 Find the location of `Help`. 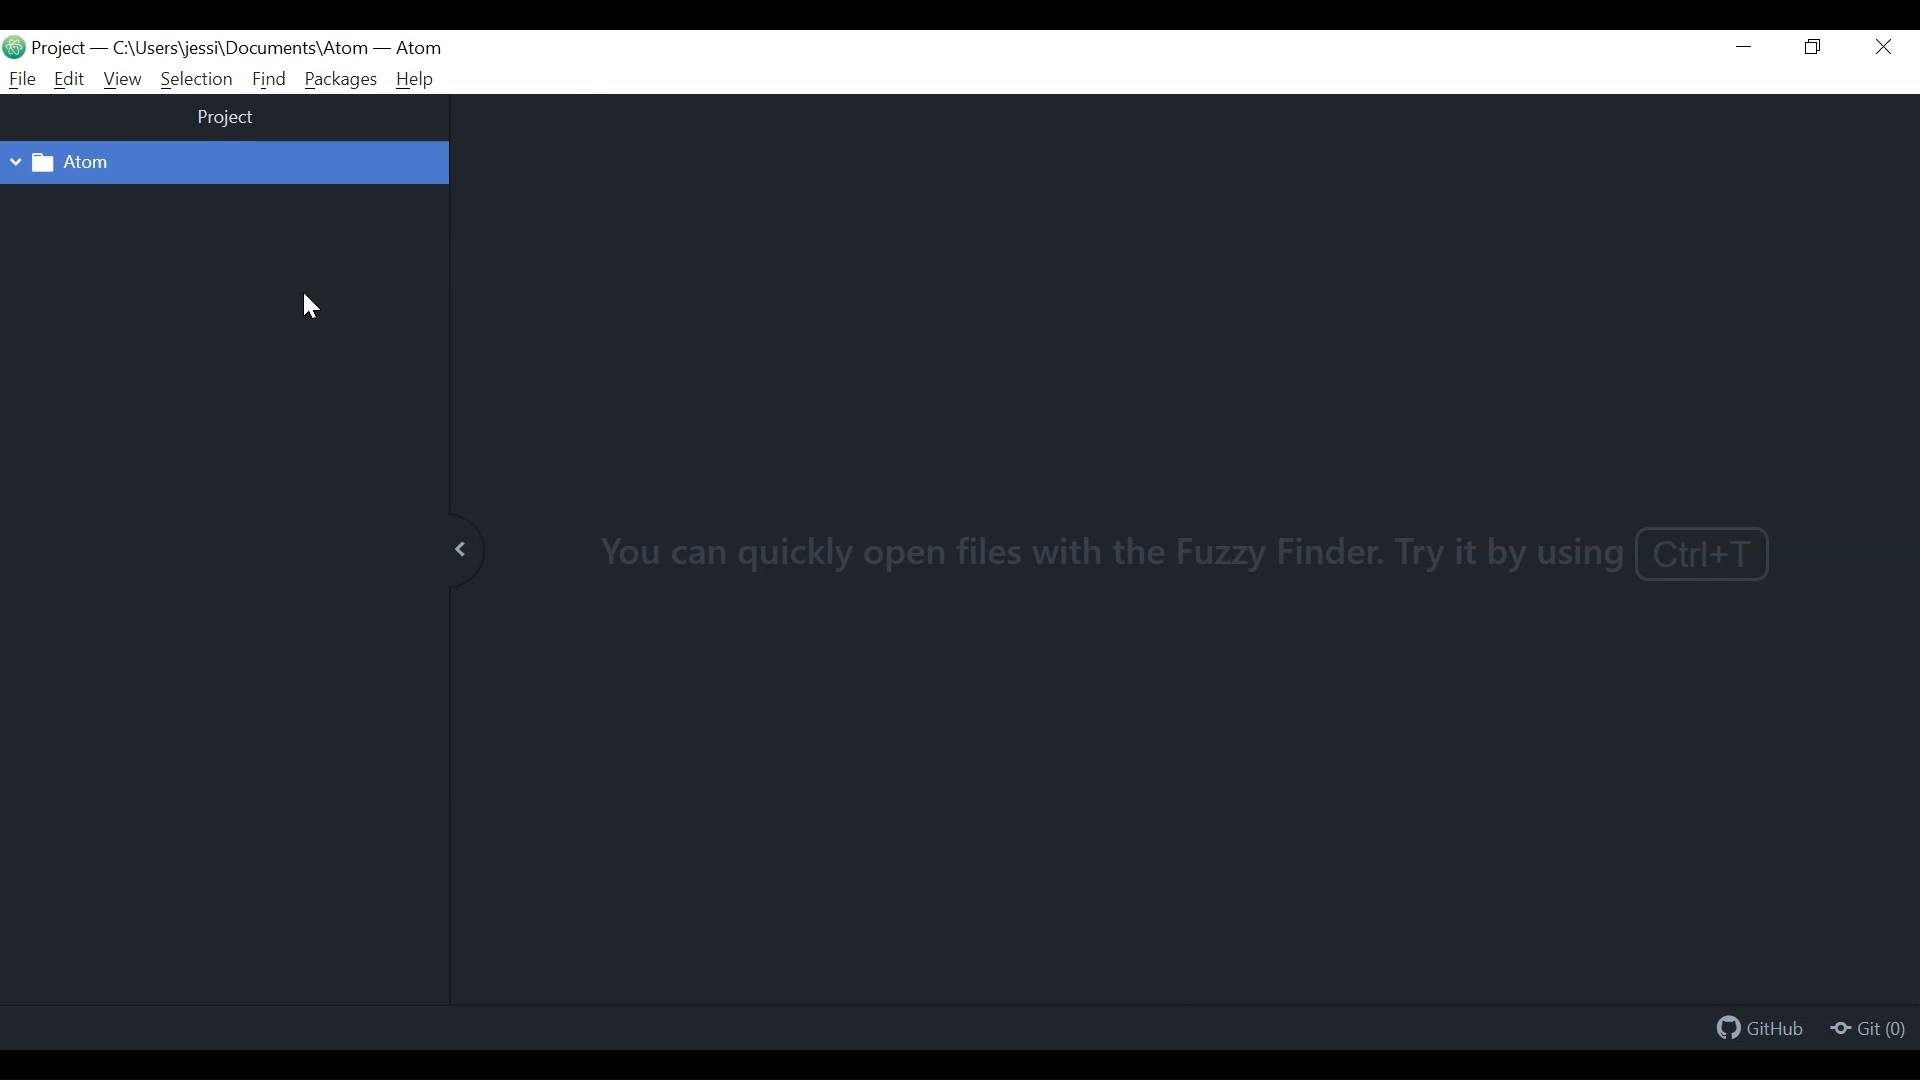

Help is located at coordinates (415, 80).